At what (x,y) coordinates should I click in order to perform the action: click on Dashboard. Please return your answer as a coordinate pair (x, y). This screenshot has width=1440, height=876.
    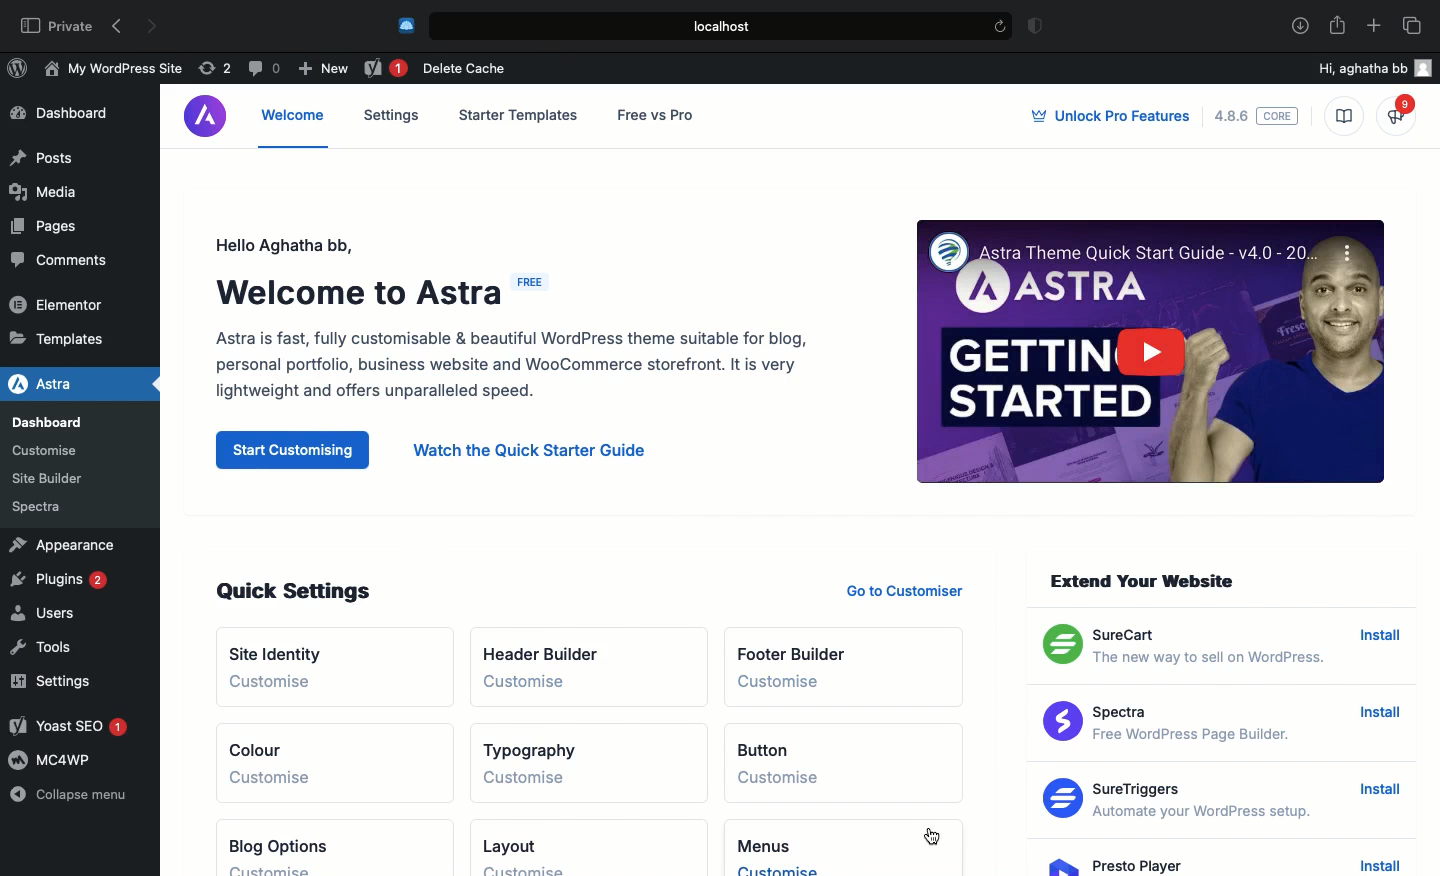
    Looking at the image, I should click on (64, 114).